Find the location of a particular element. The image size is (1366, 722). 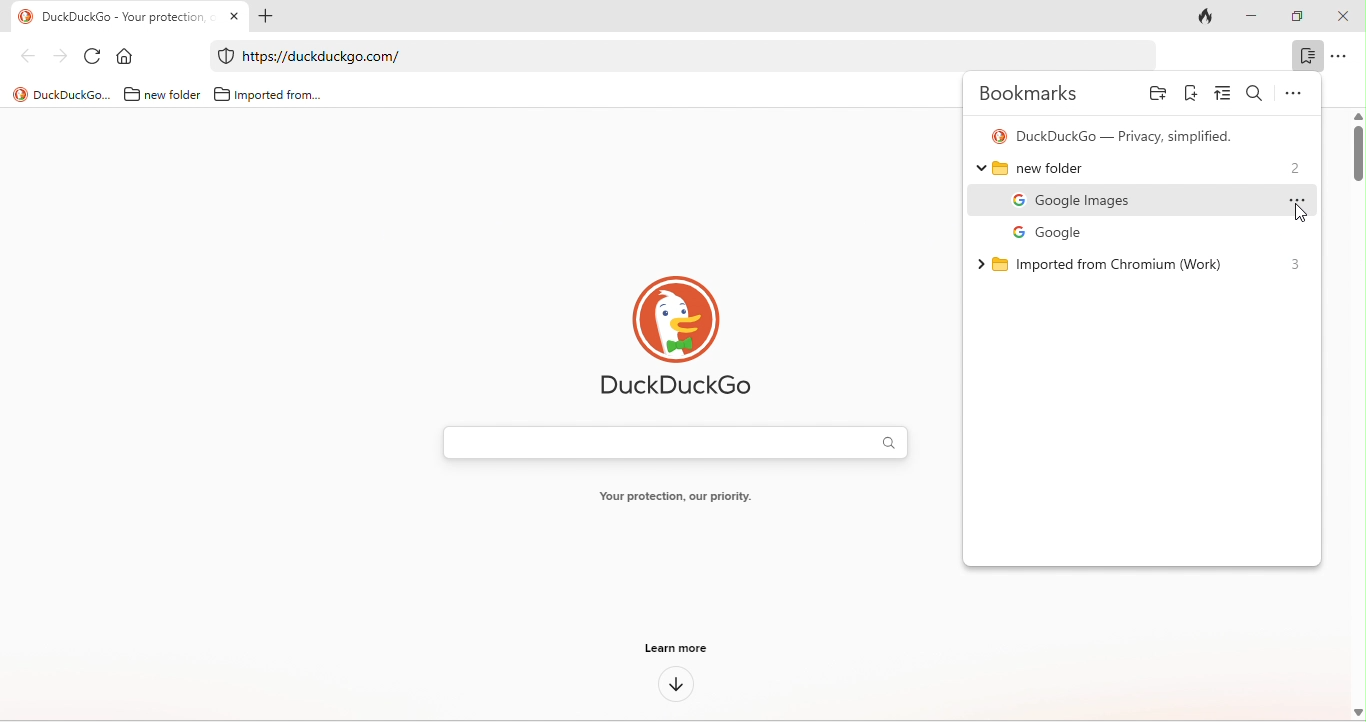

back is located at coordinates (22, 59).